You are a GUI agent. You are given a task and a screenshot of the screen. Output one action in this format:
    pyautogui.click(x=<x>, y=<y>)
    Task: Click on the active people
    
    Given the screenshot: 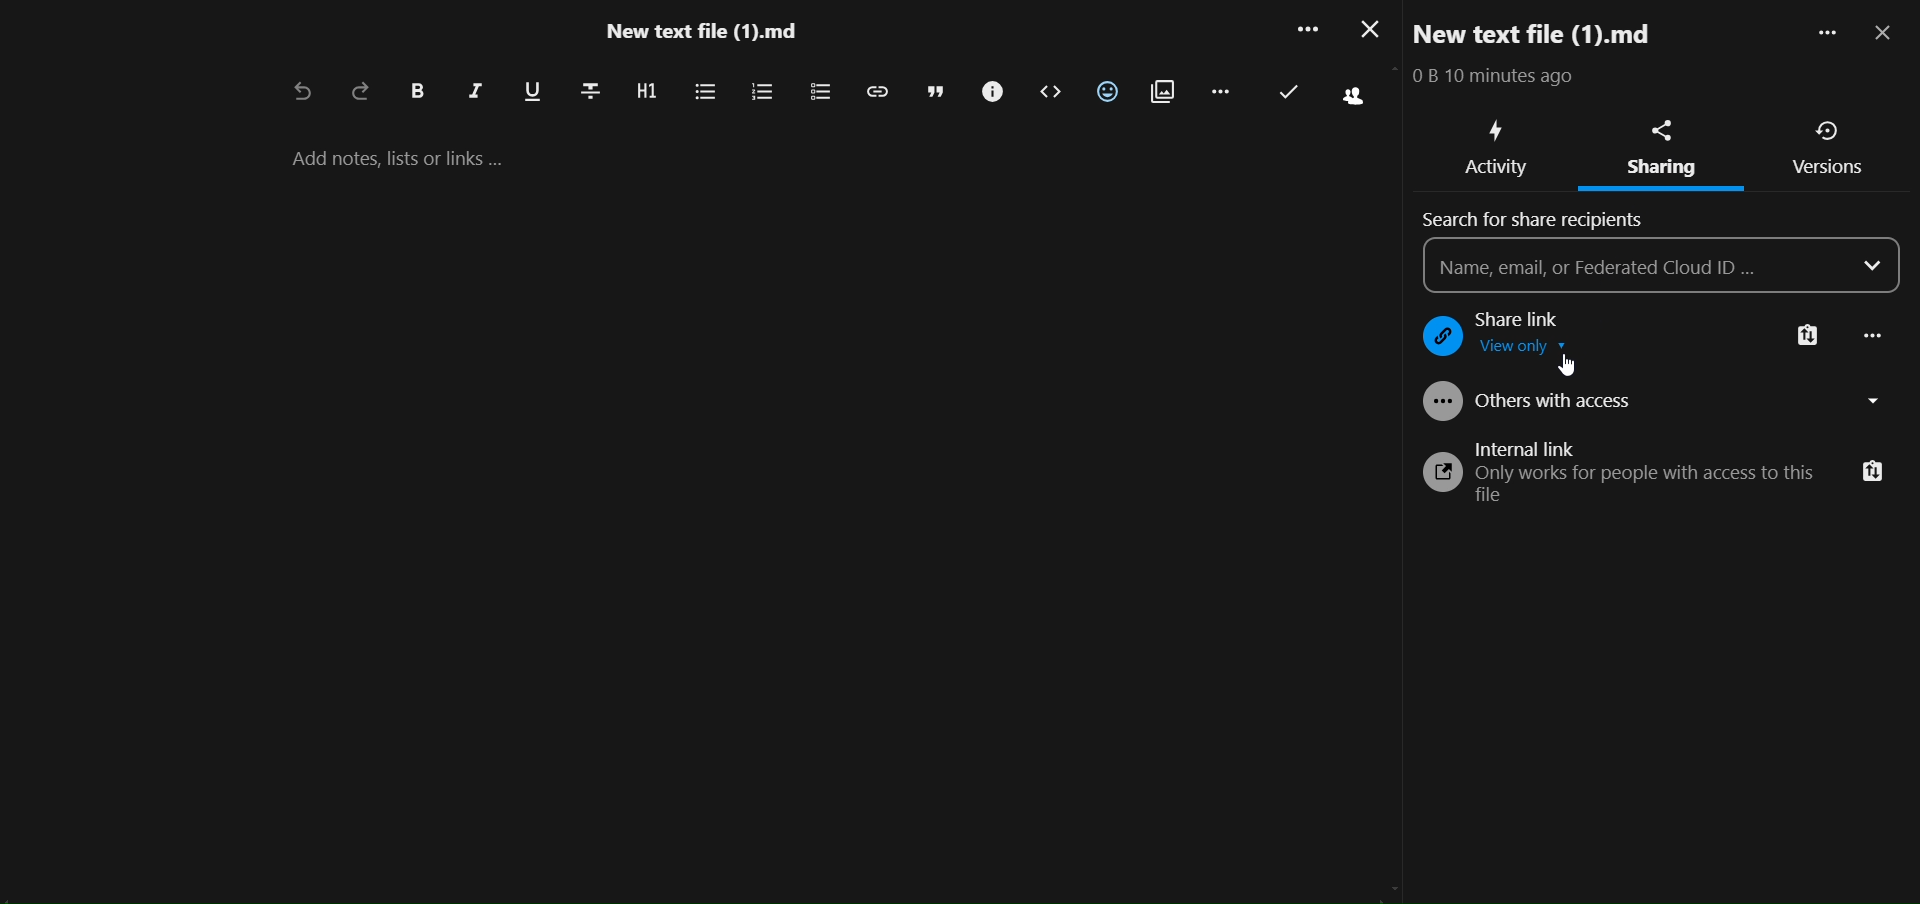 What is the action you would take?
    pyautogui.click(x=1349, y=99)
    